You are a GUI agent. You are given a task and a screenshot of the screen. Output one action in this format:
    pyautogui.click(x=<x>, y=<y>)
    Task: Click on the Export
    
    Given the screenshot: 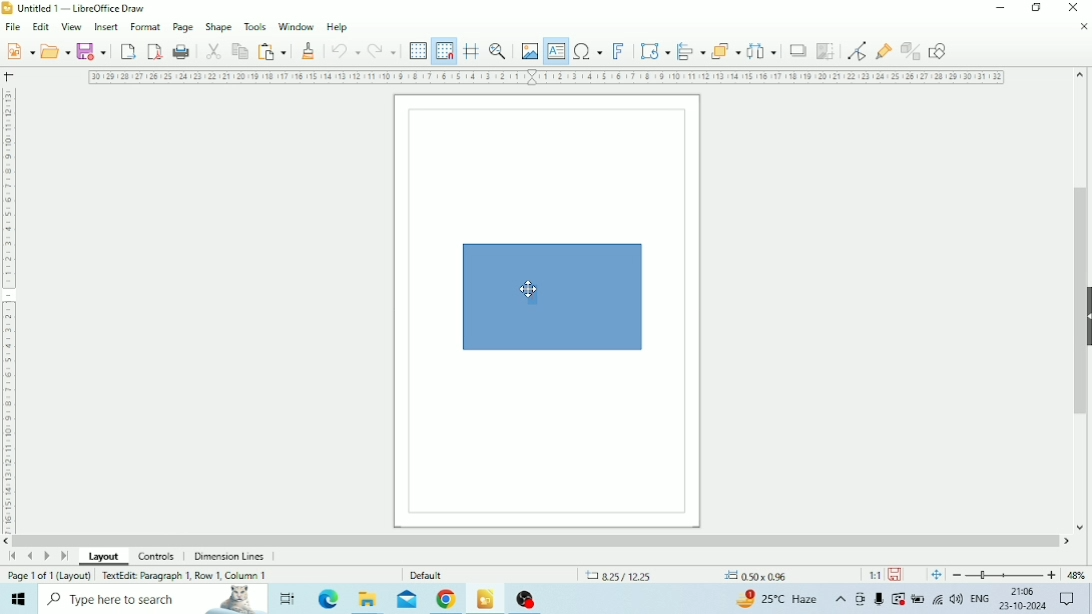 What is the action you would take?
    pyautogui.click(x=128, y=52)
    